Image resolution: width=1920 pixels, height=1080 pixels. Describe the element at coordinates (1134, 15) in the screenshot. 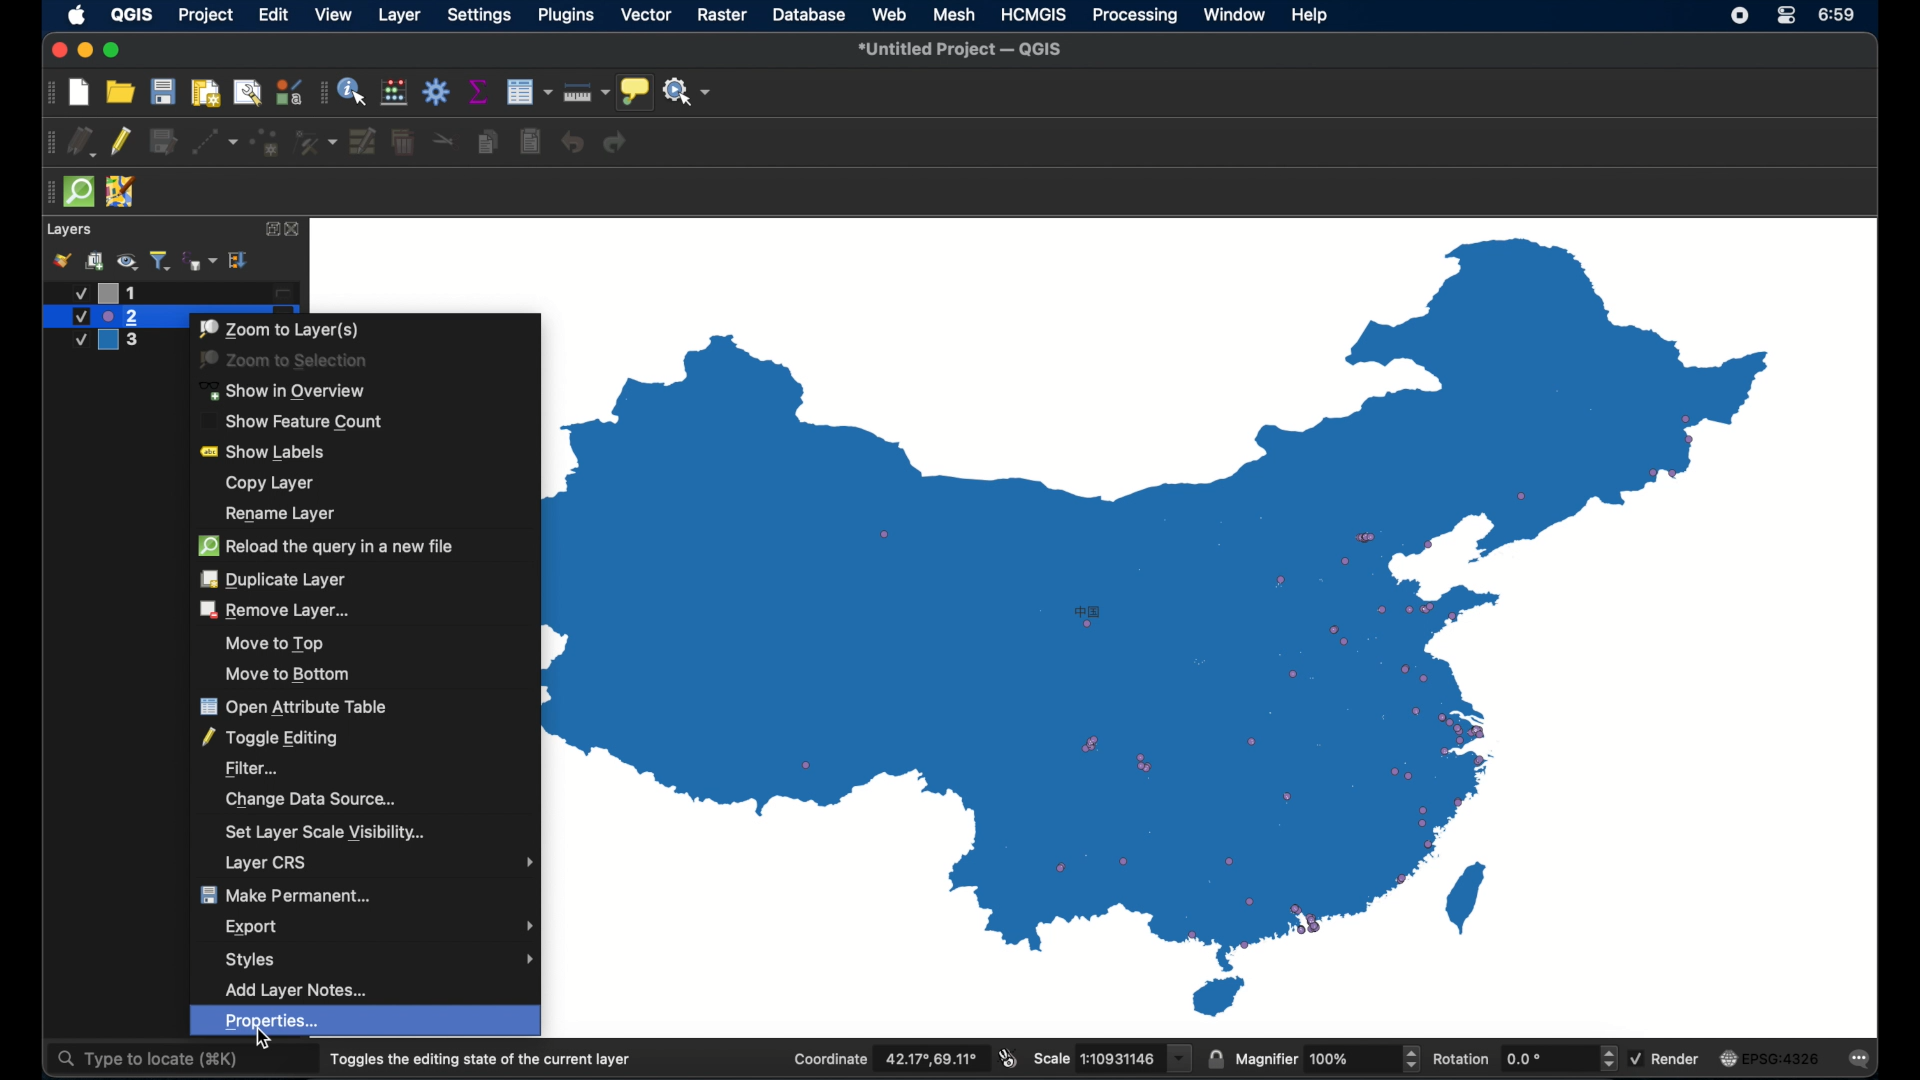

I see `processing` at that location.